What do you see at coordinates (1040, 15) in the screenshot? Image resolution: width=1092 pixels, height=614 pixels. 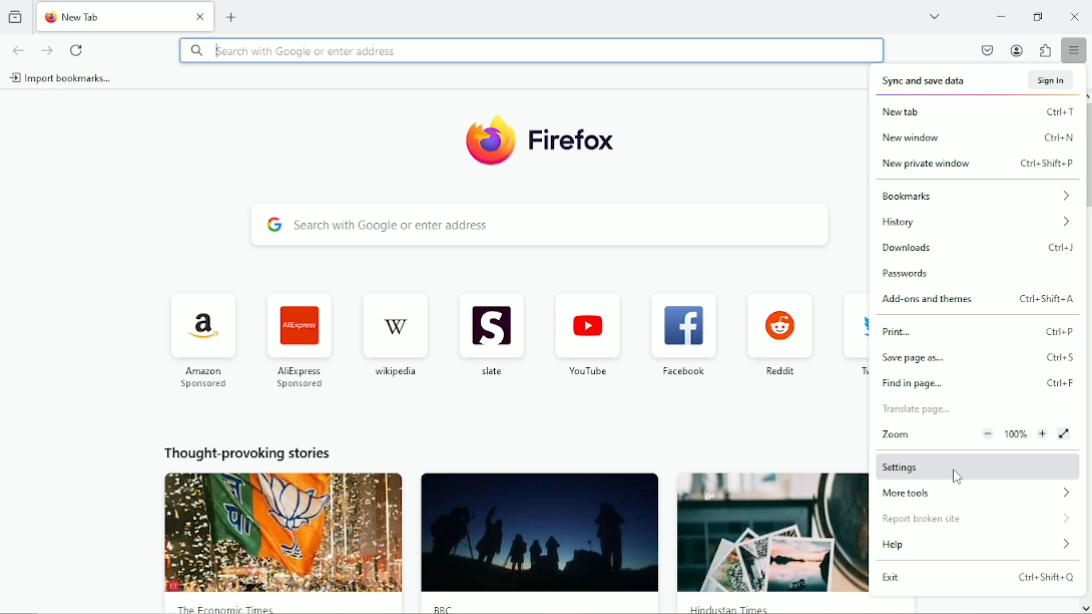 I see `restore down` at bounding box center [1040, 15].